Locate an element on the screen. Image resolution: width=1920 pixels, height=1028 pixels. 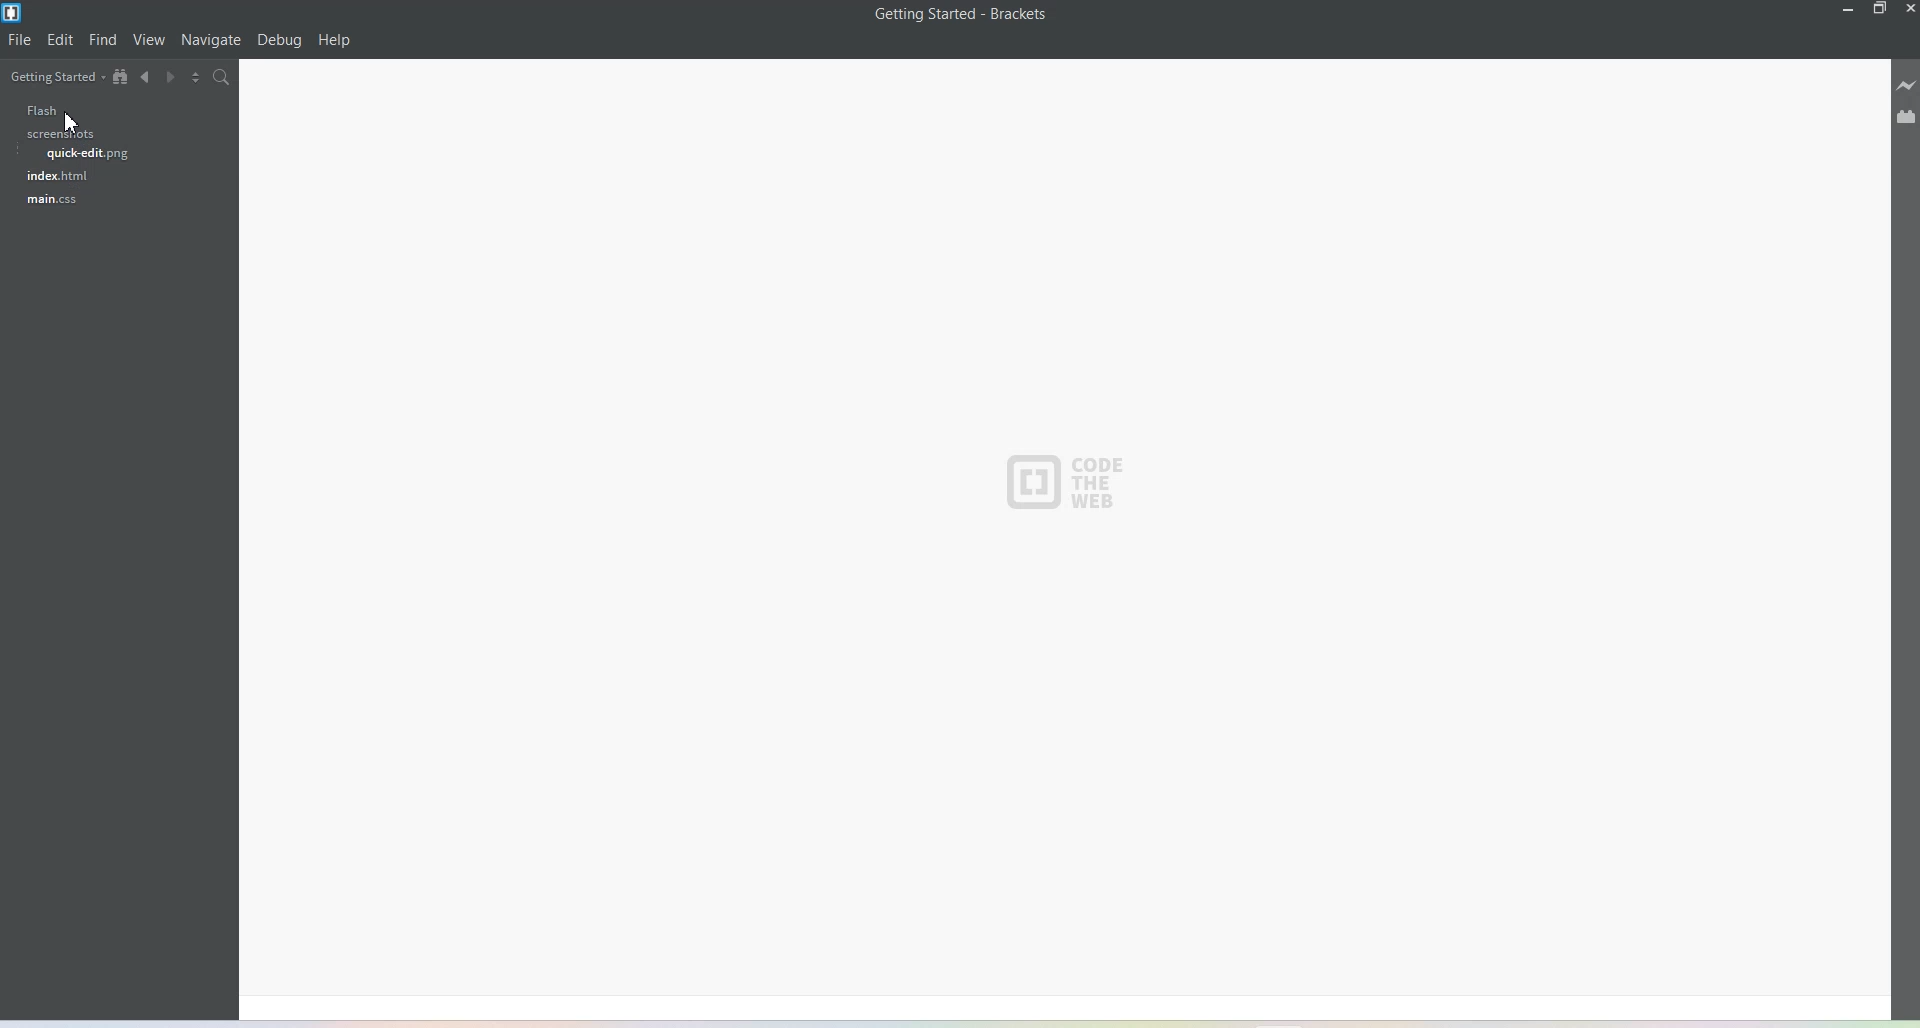
Text is located at coordinates (962, 14).